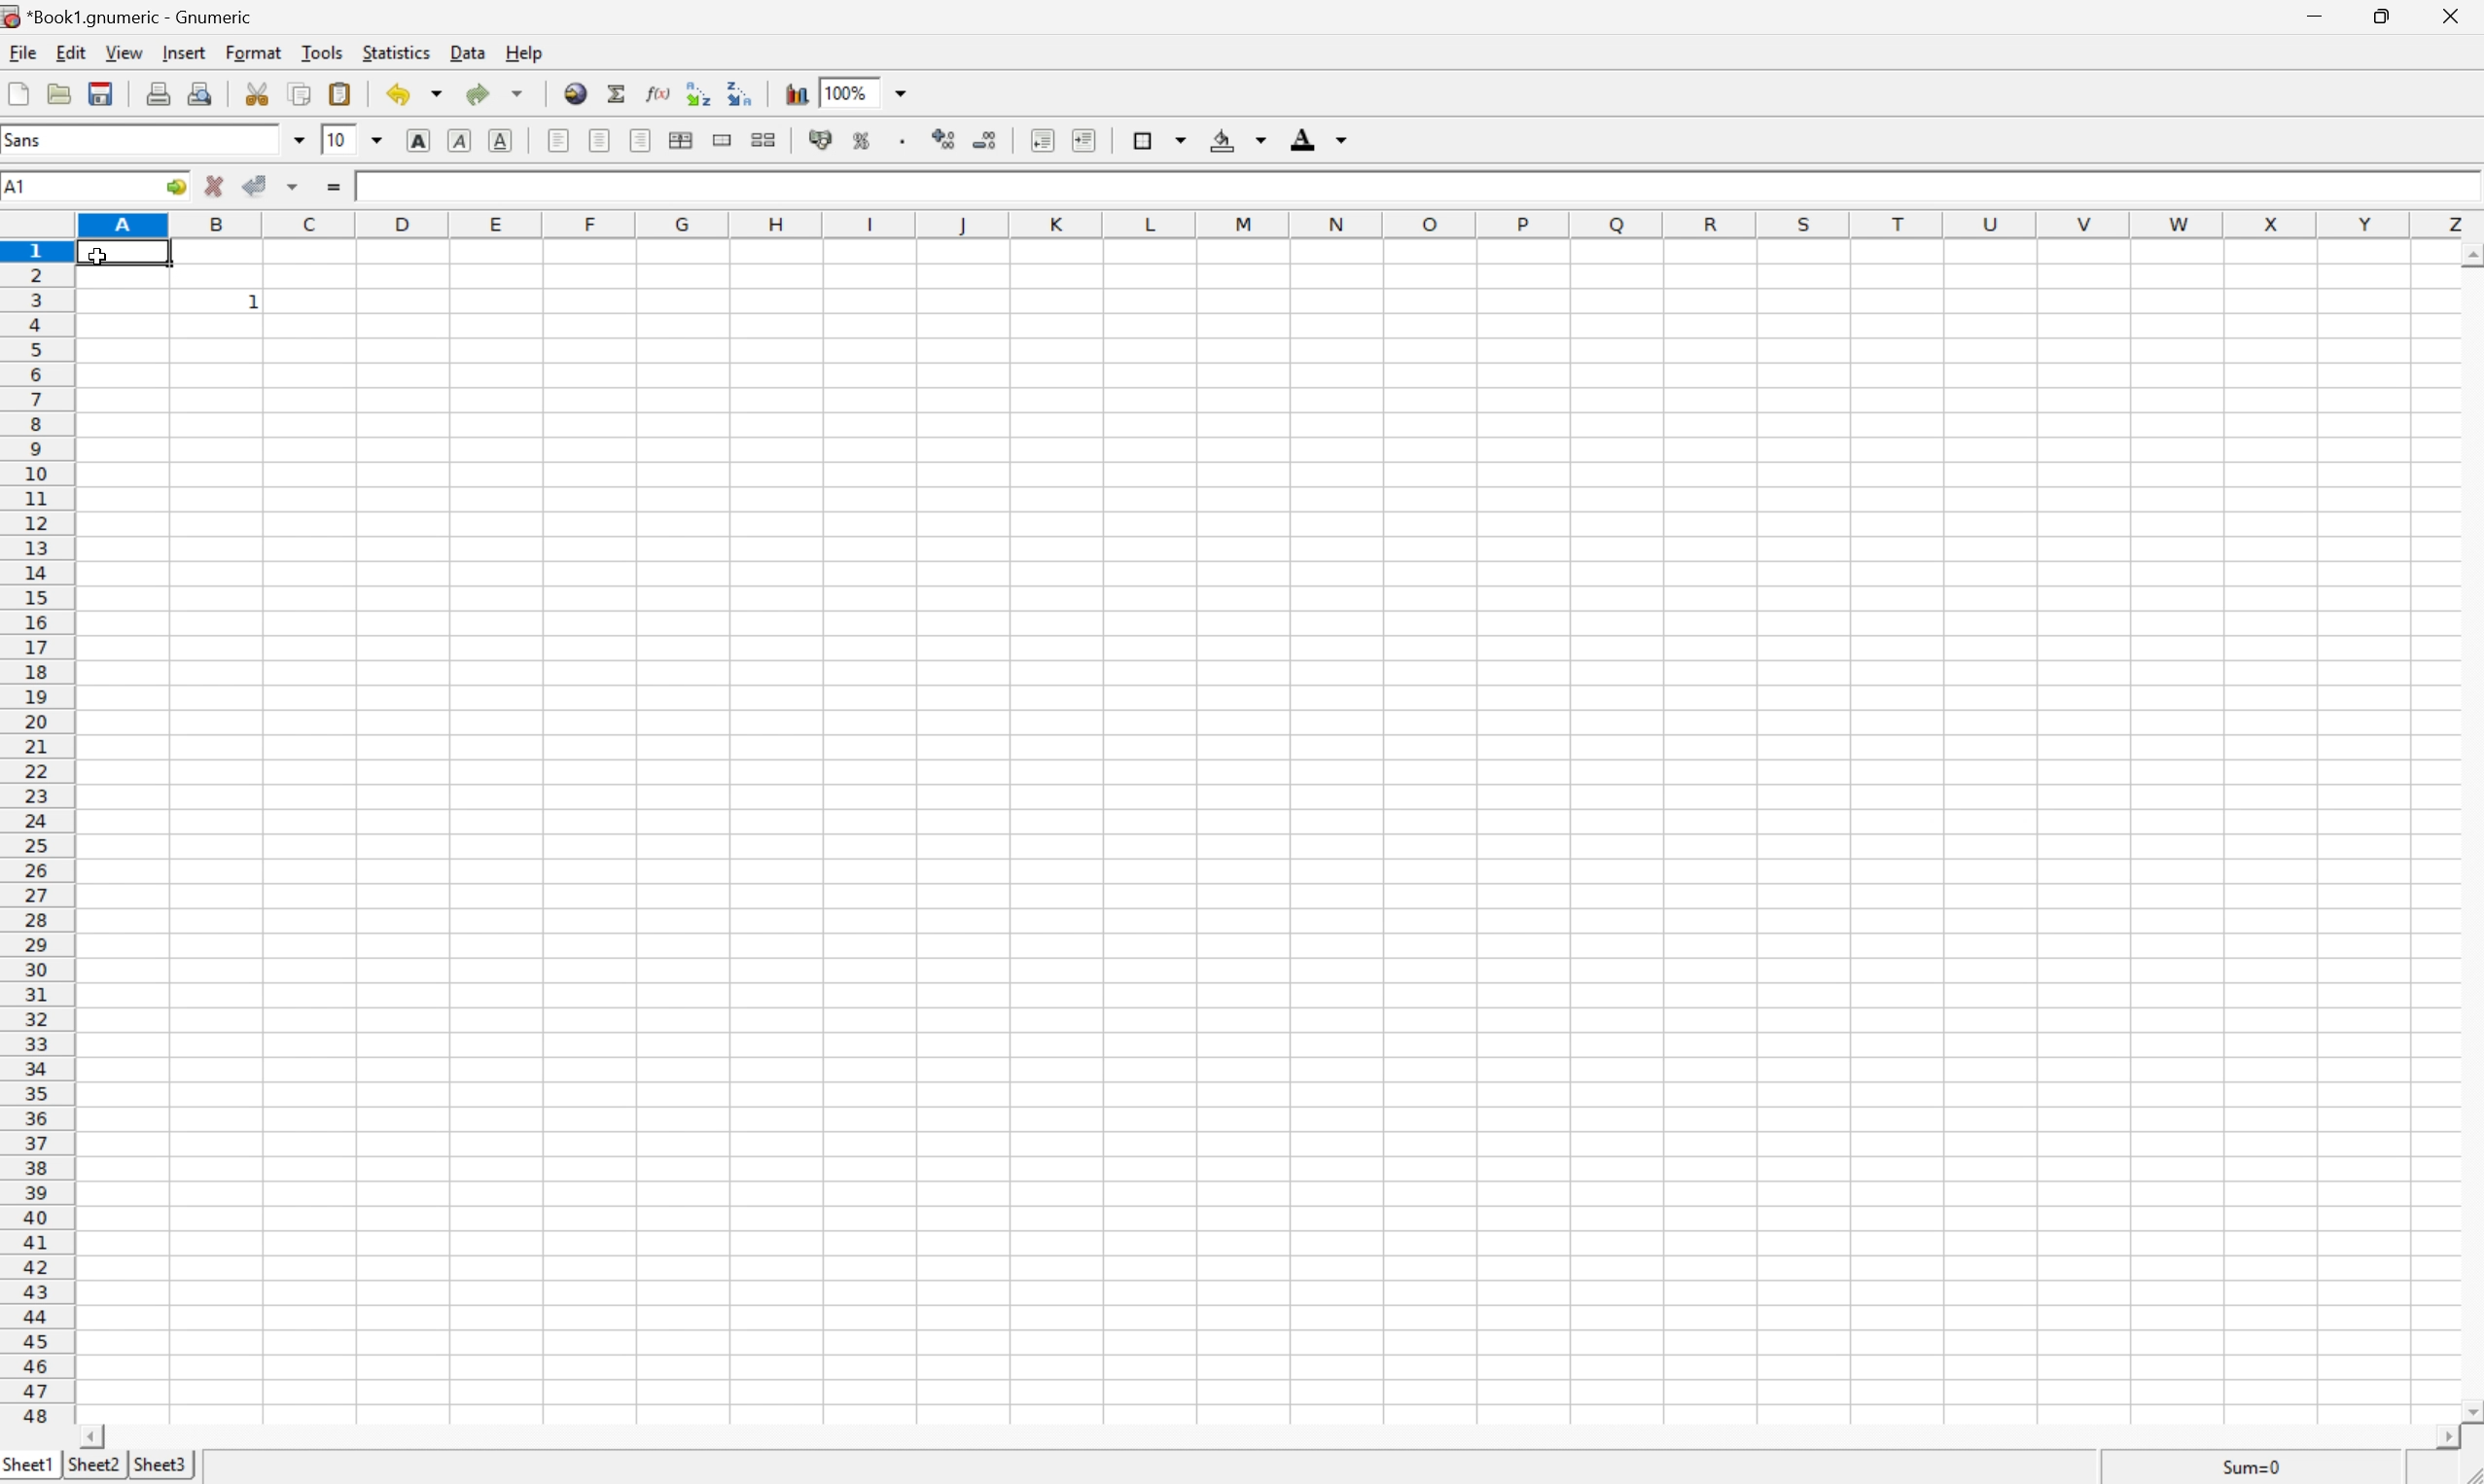 This screenshot has height=1484, width=2484. Describe the element at coordinates (573, 93) in the screenshot. I see `insert hyperlink` at that location.